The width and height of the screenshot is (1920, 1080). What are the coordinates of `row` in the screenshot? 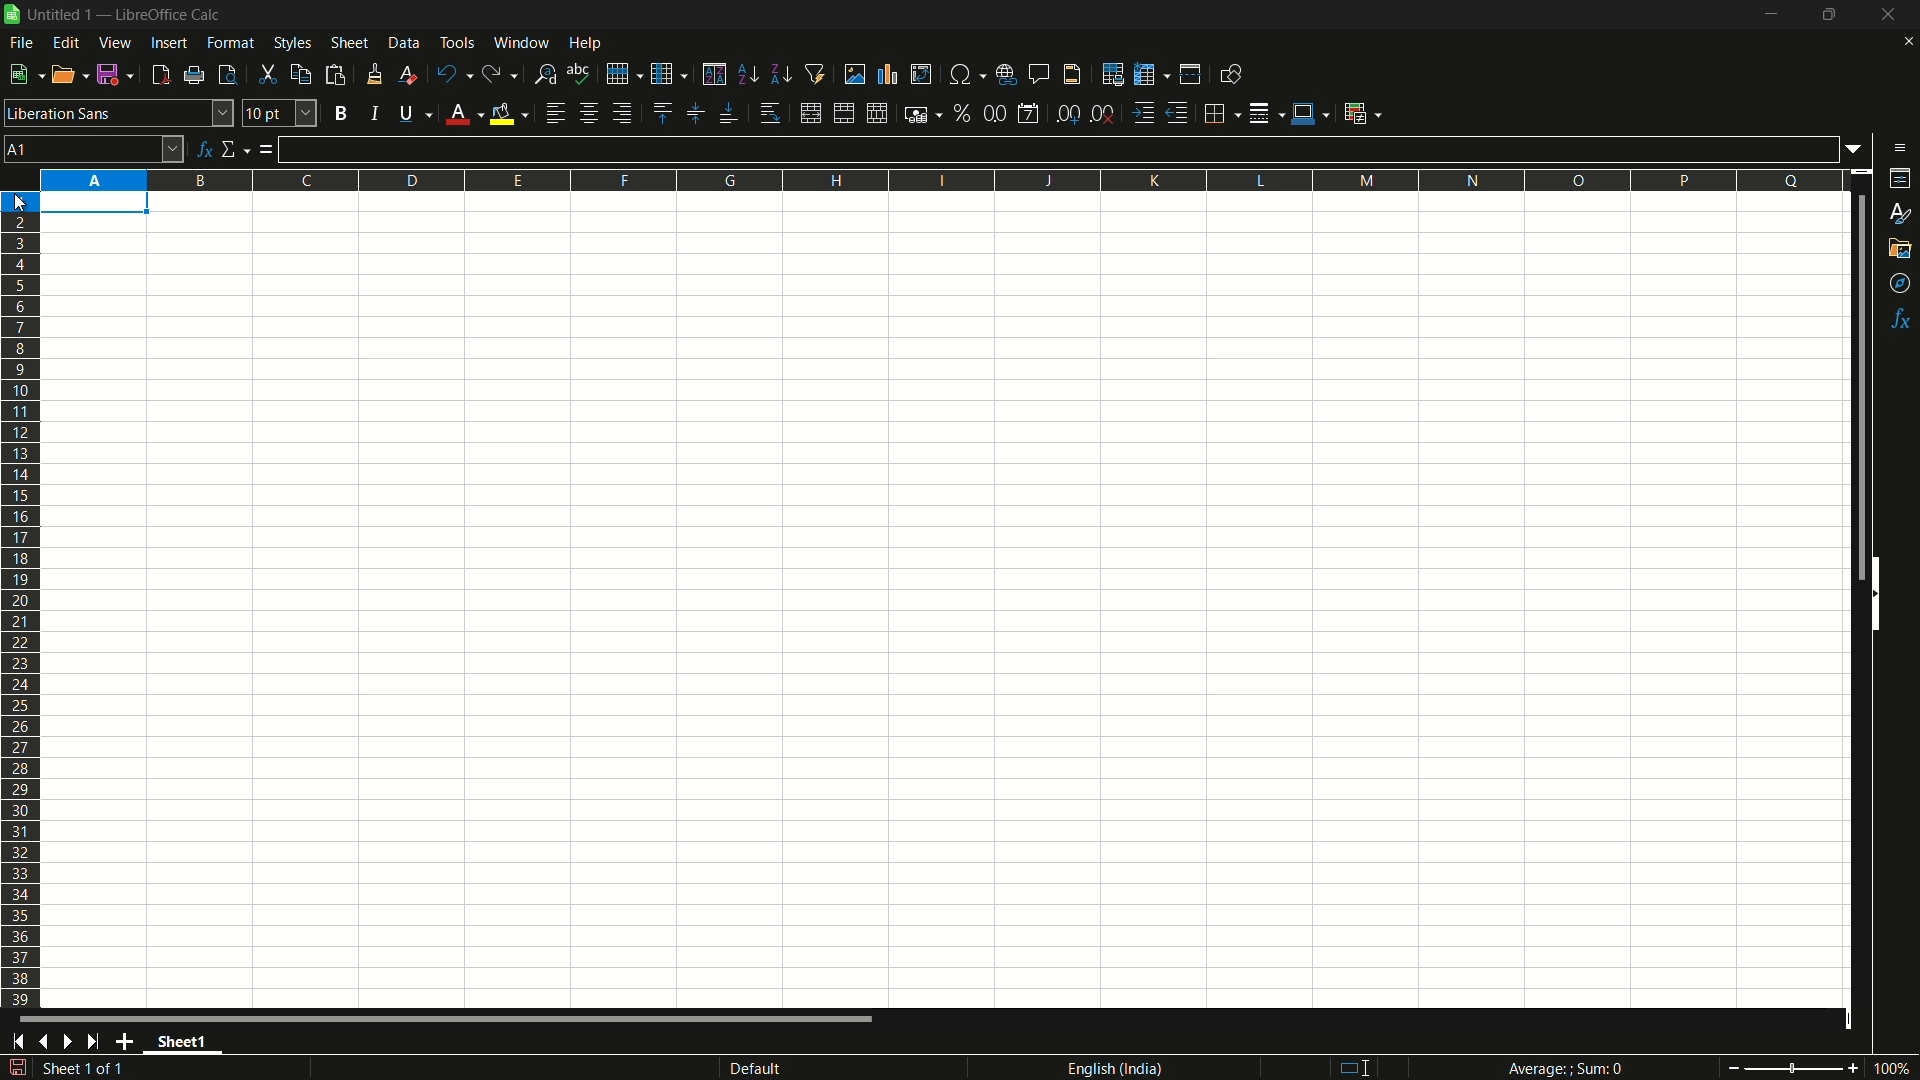 It's located at (624, 72).